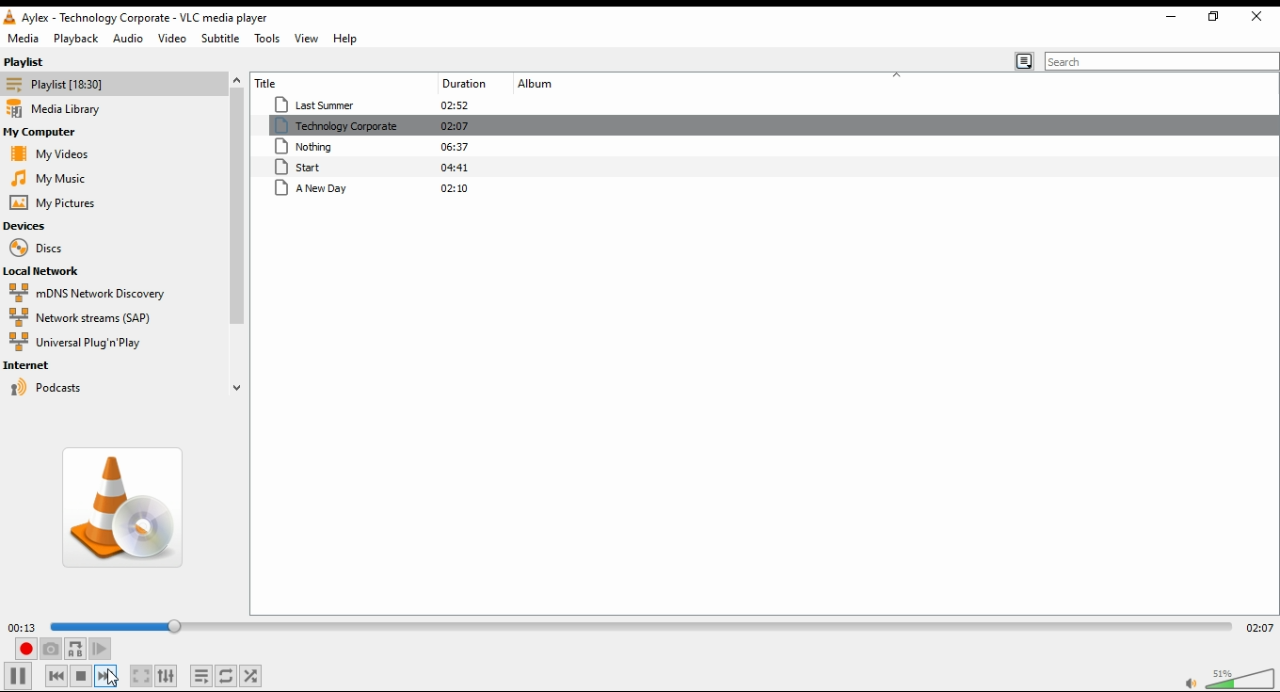  I want to click on title, so click(273, 82).